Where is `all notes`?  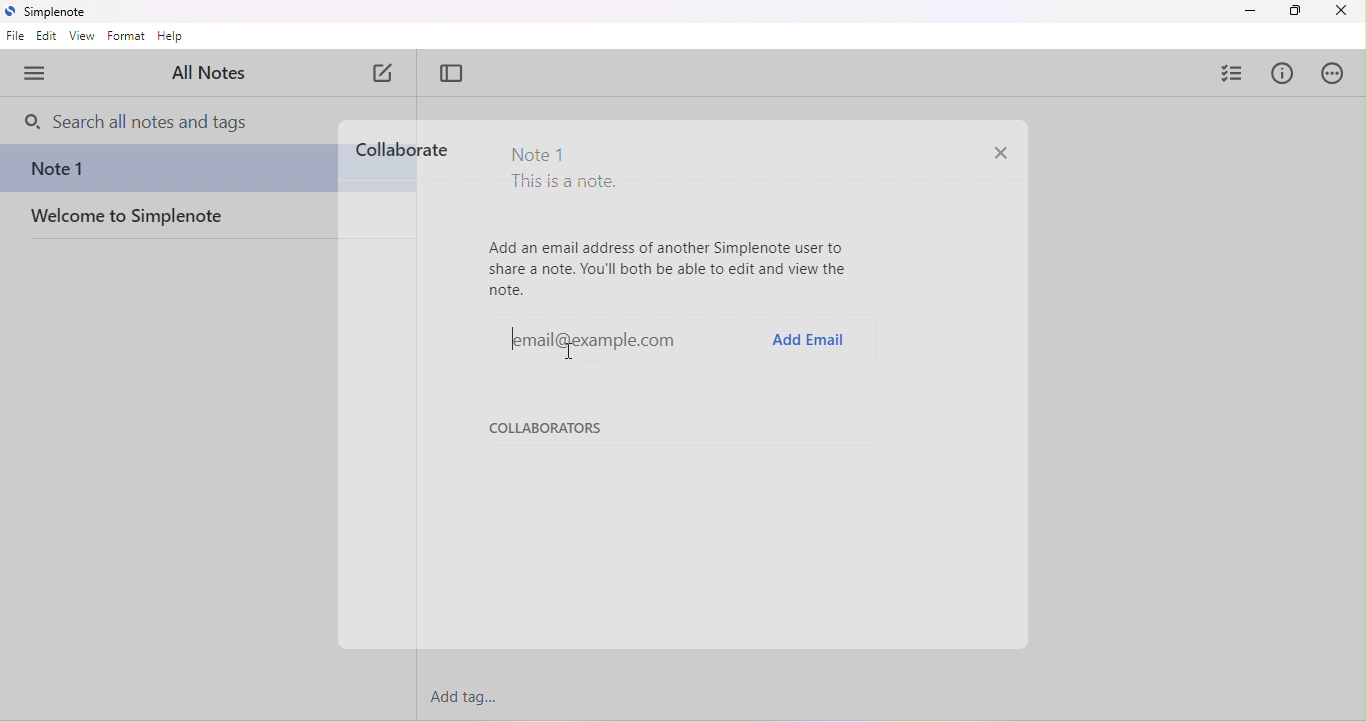 all notes is located at coordinates (211, 74).